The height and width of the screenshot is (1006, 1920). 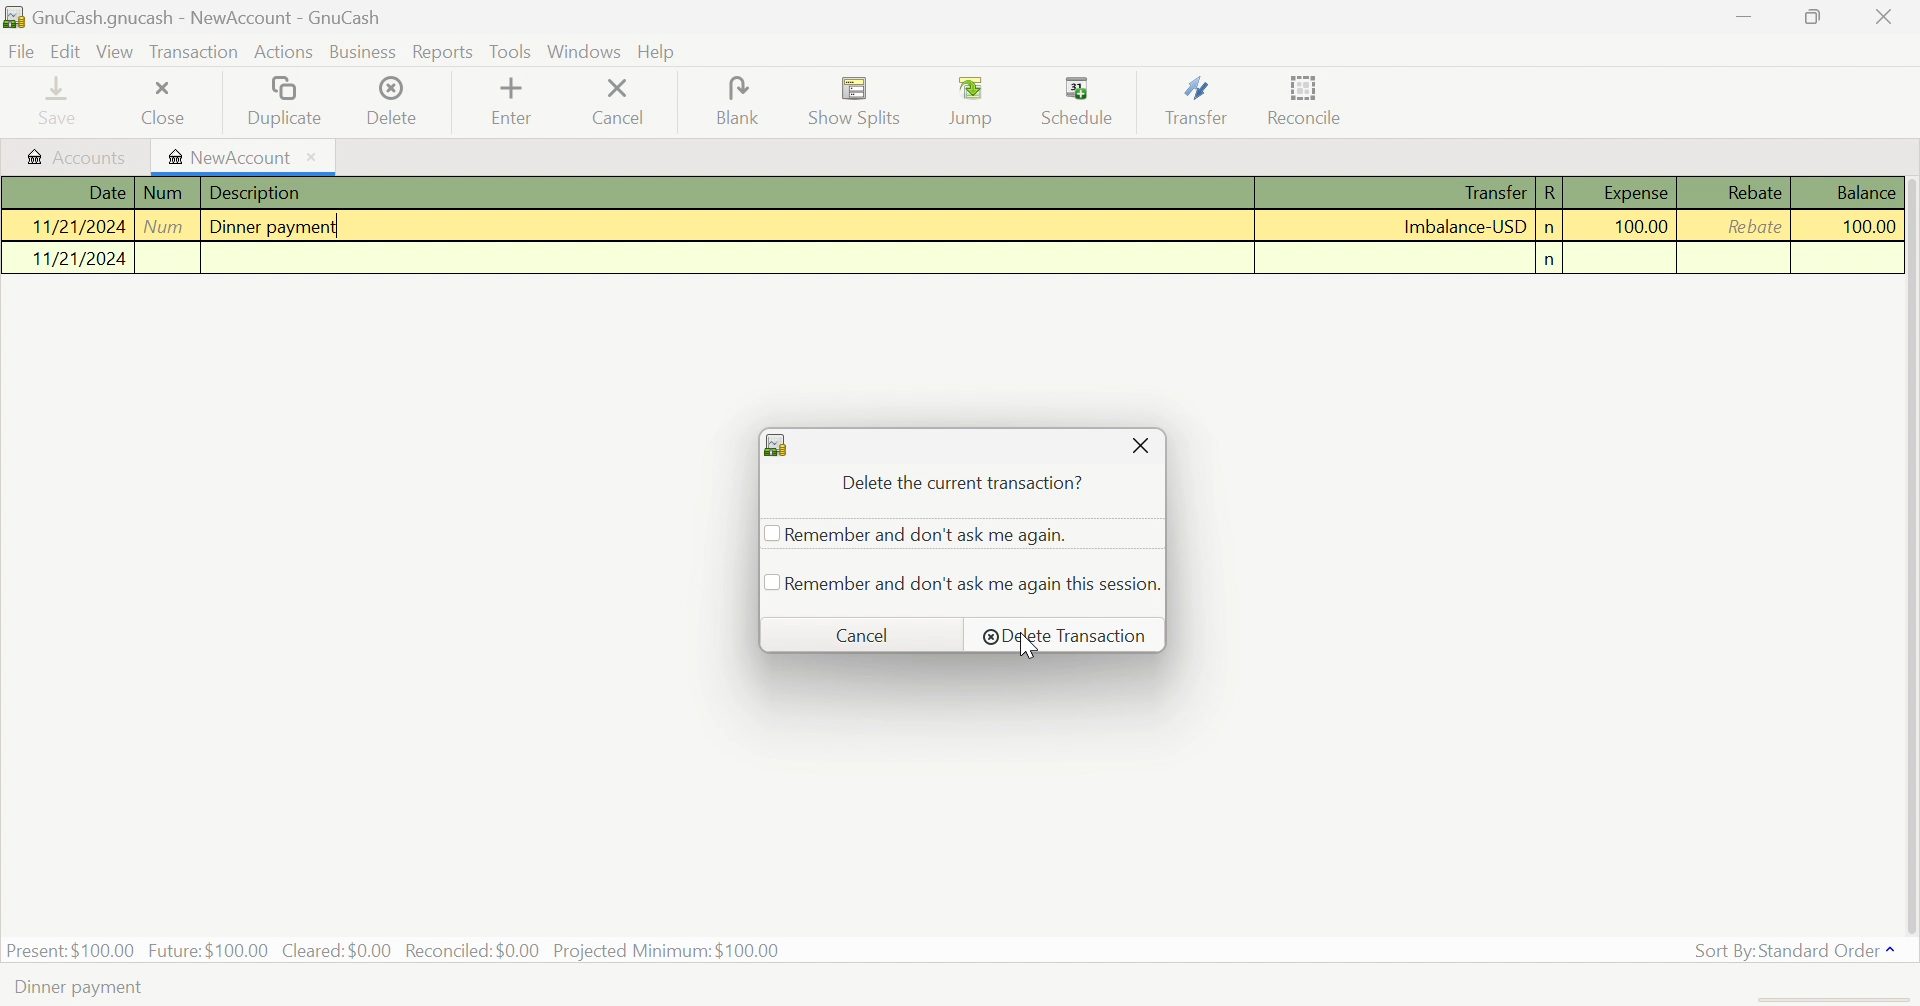 I want to click on Close, so click(x=1881, y=19).